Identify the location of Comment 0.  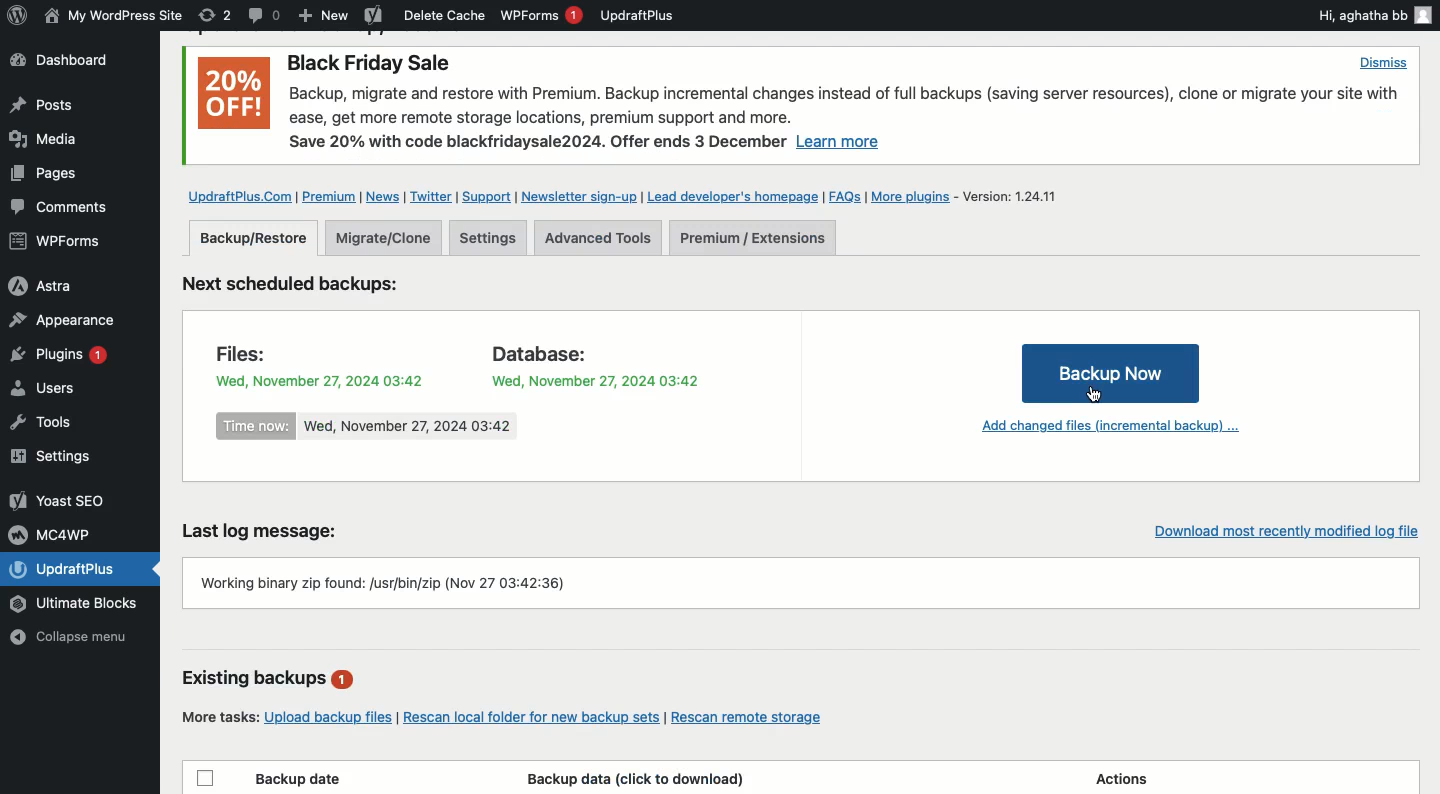
(265, 15).